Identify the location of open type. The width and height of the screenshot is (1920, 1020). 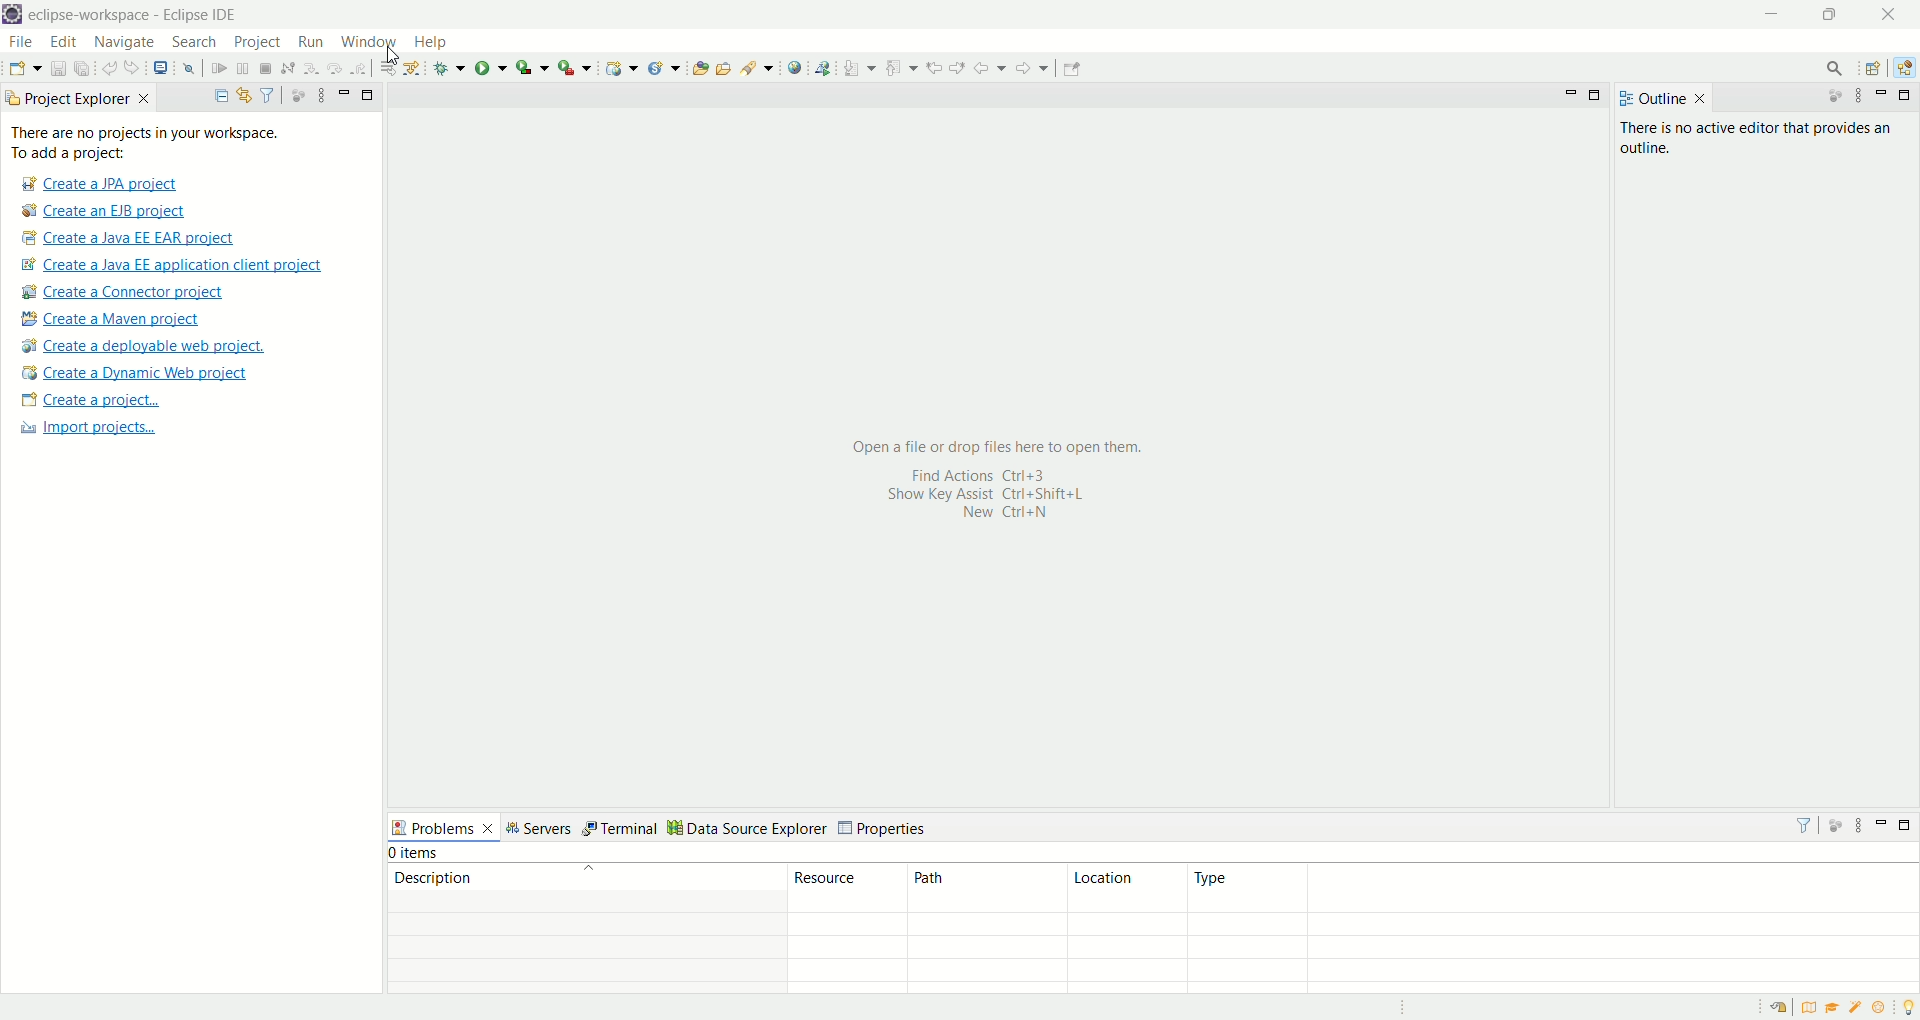
(699, 66).